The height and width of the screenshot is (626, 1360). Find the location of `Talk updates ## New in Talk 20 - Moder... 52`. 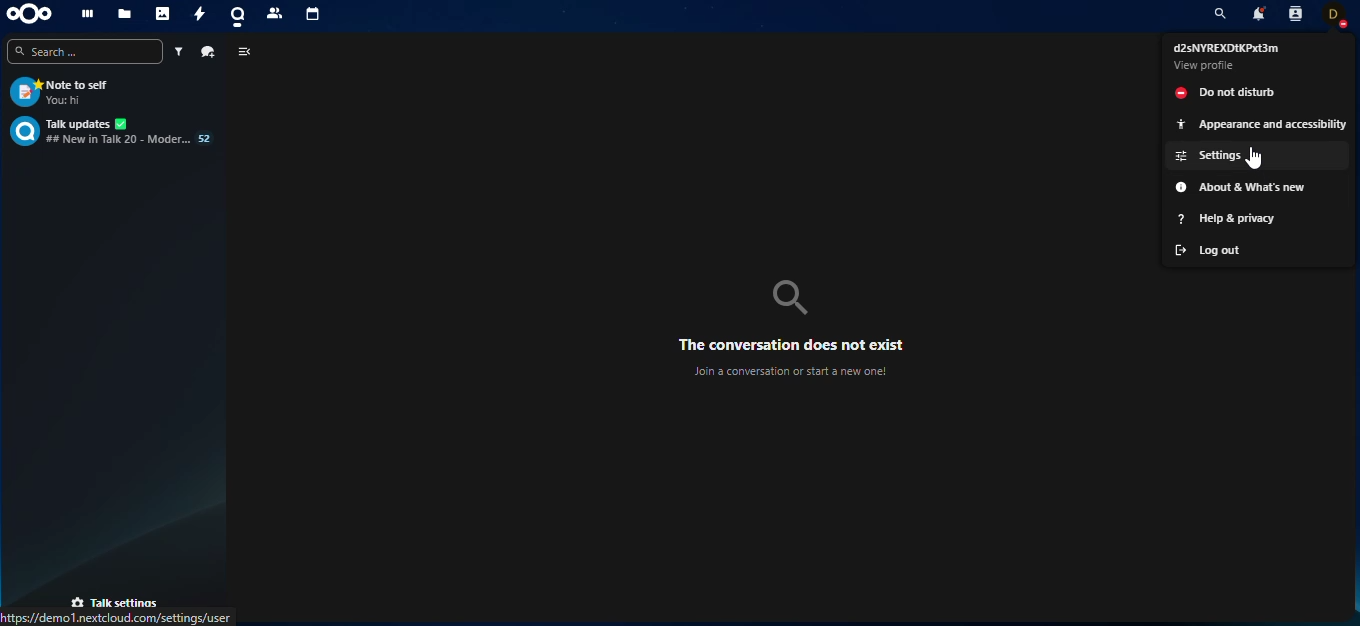

Talk updates ## New in Talk 20 - Moder... 52 is located at coordinates (113, 131).